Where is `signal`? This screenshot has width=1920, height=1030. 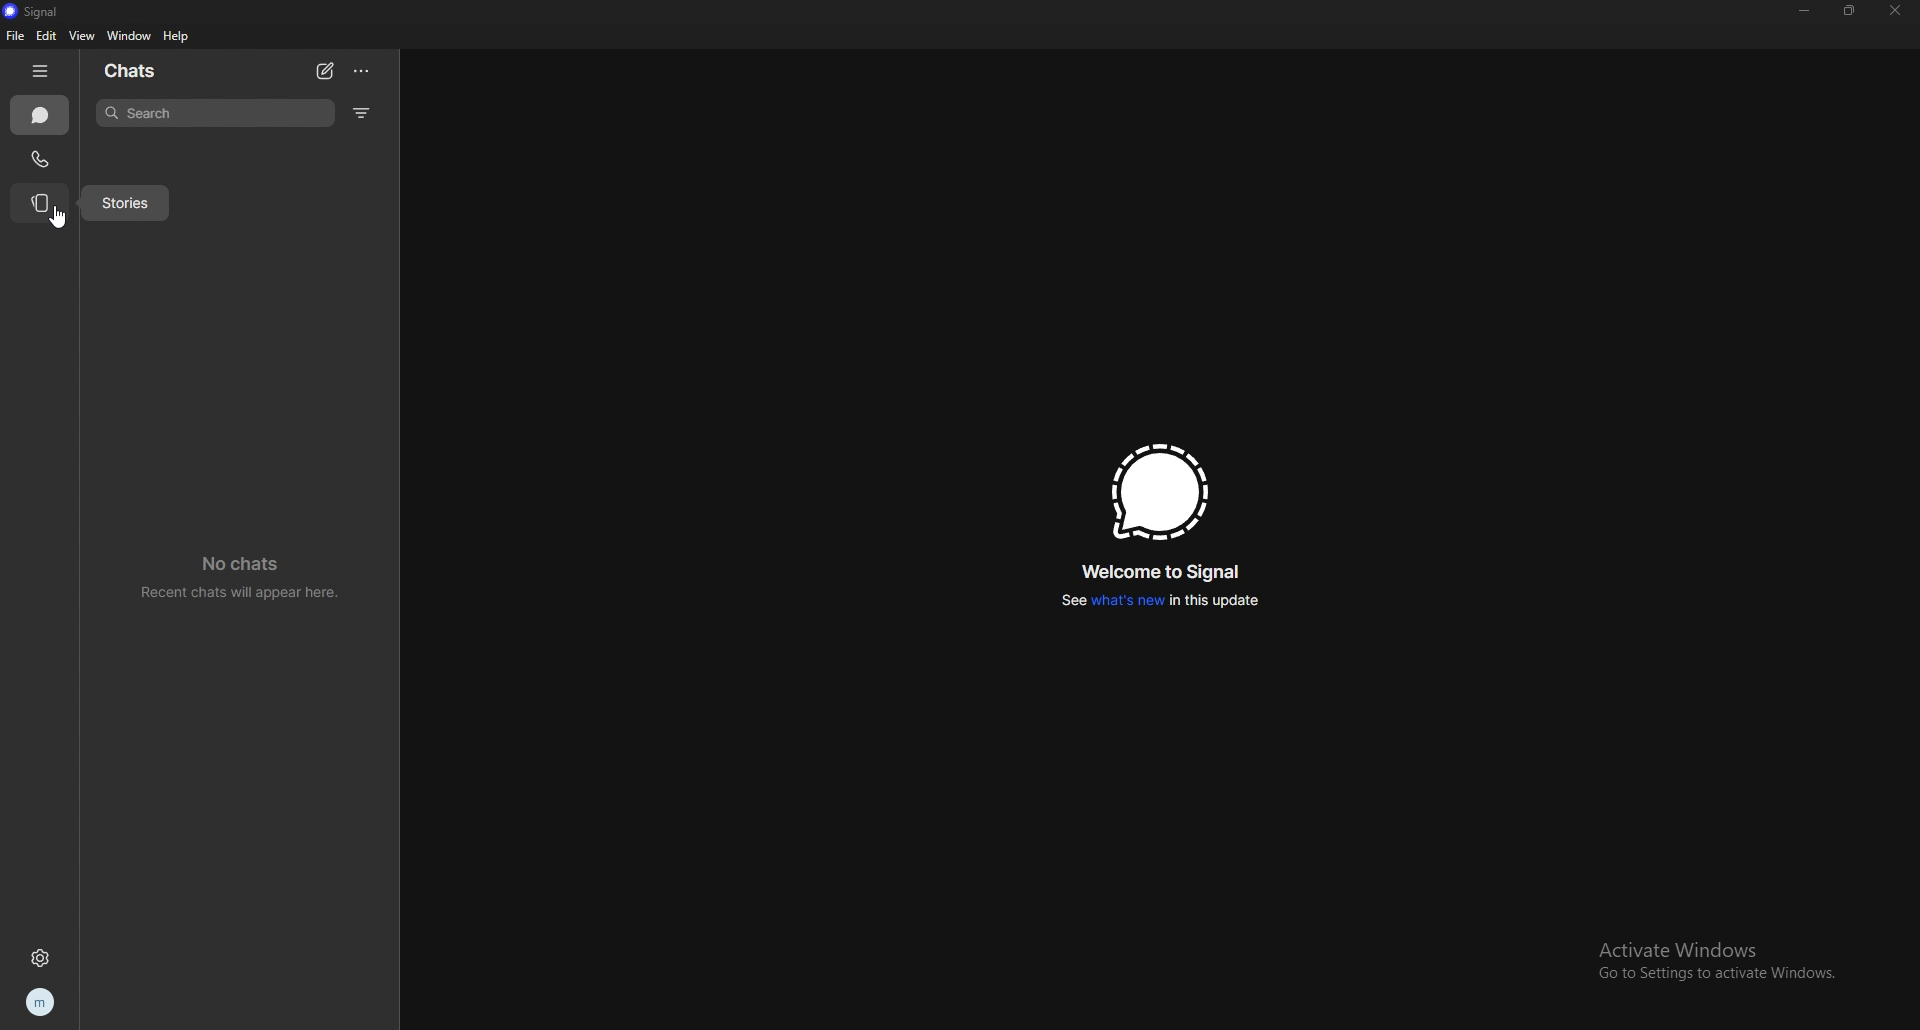 signal is located at coordinates (32, 12).